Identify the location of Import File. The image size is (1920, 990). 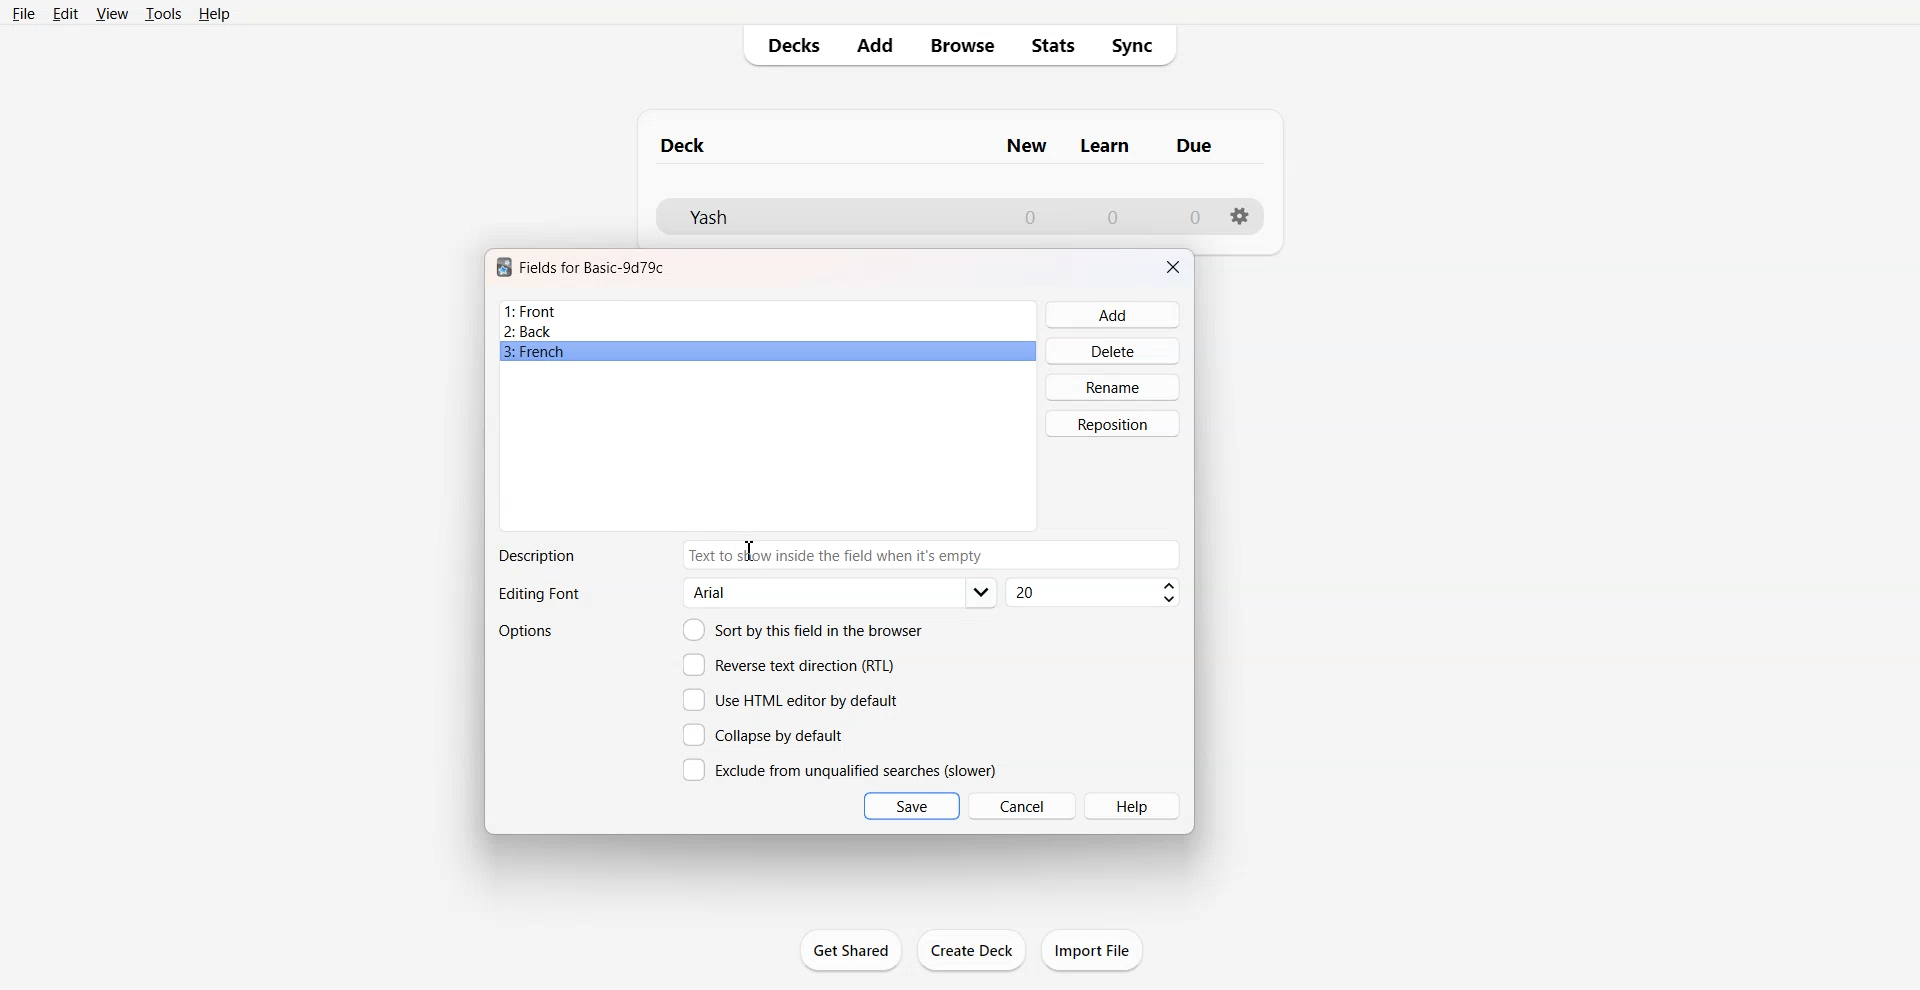
(1092, 950).